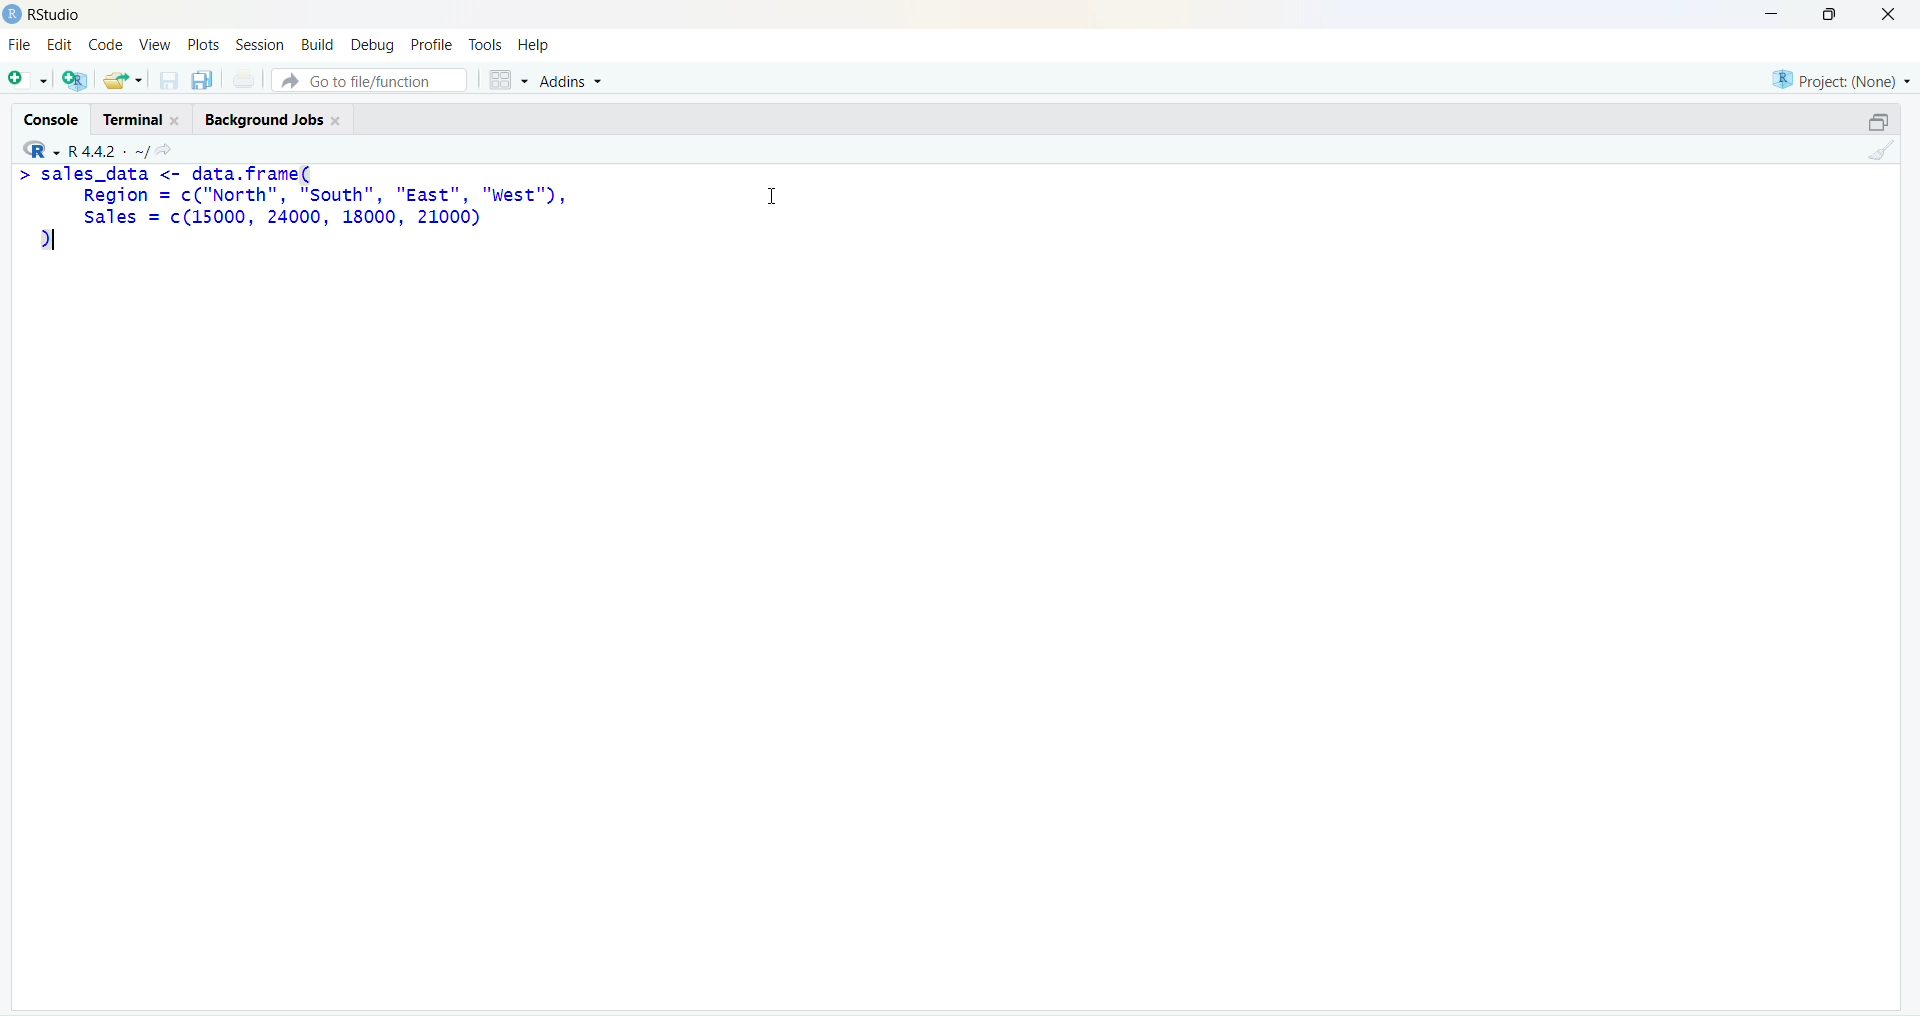 Image resolution: width=1920 pixels, height=1016 pixels. I want to click on View, so click(158, 46).